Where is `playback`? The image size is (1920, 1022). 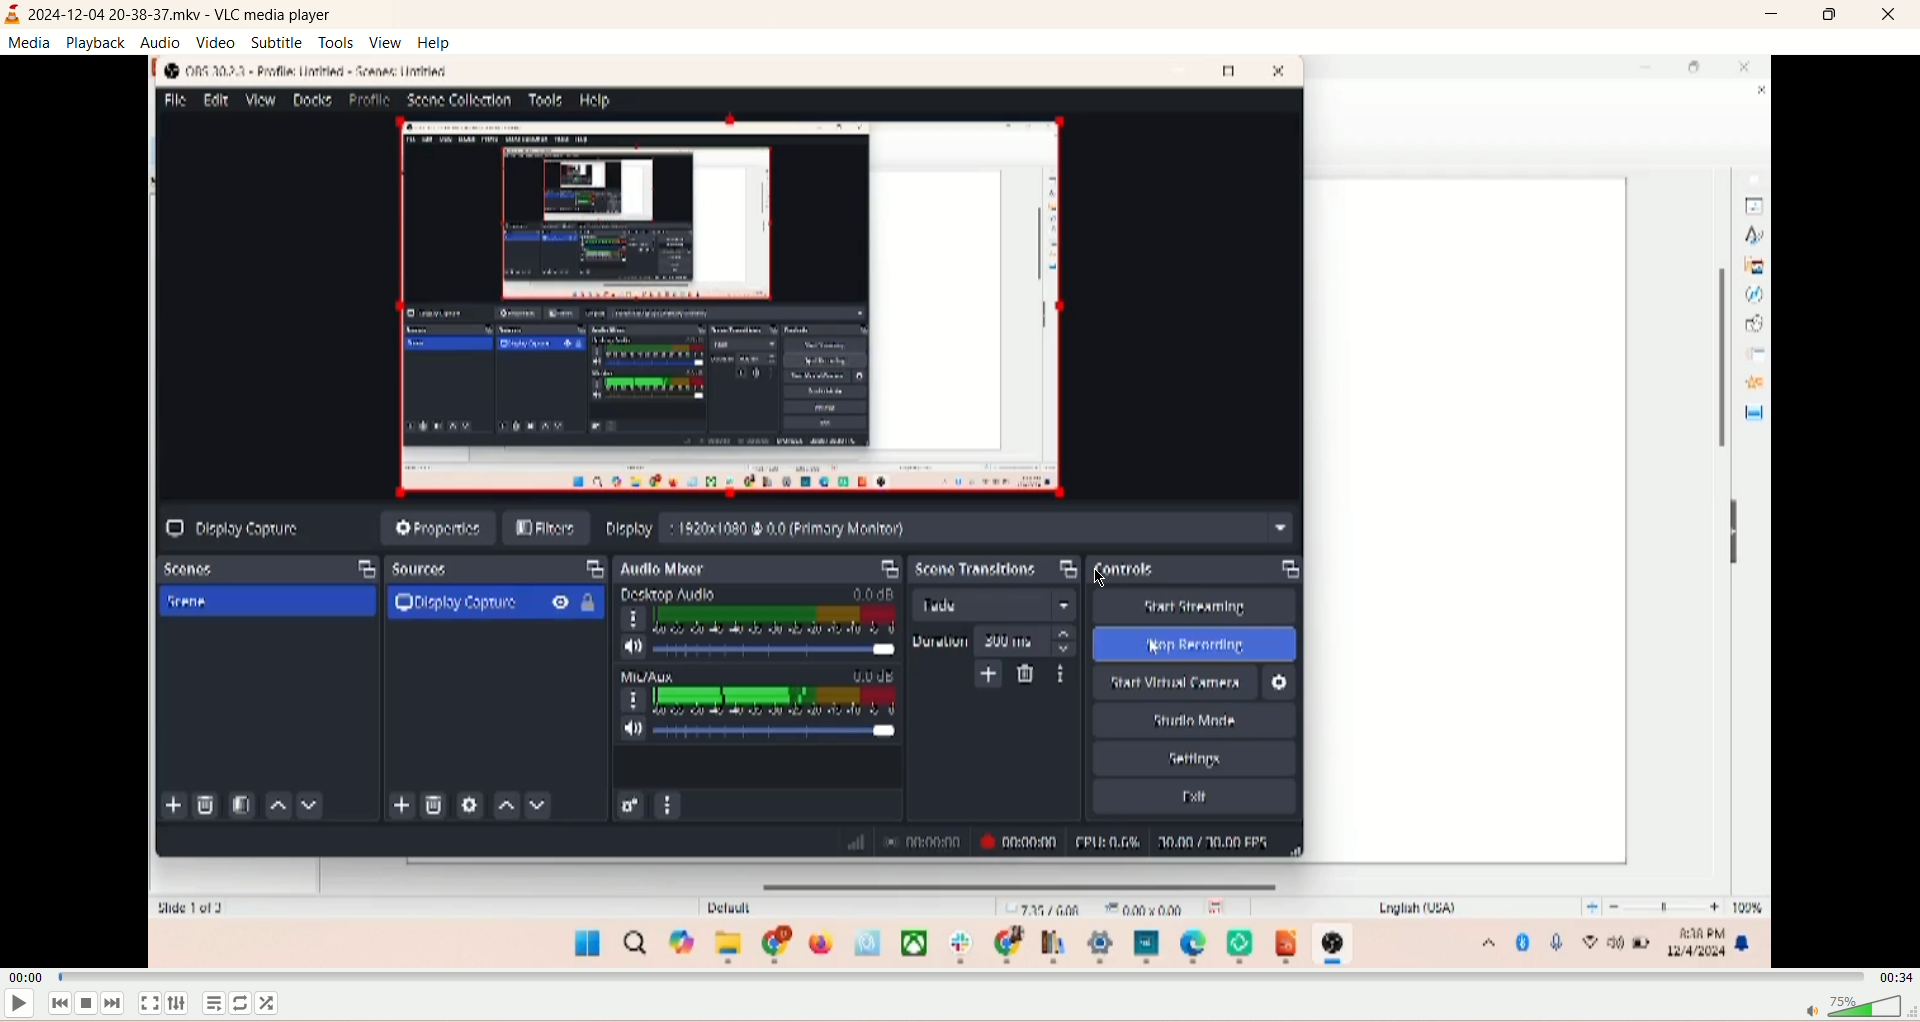
playback is located at coordinates (94, 44).